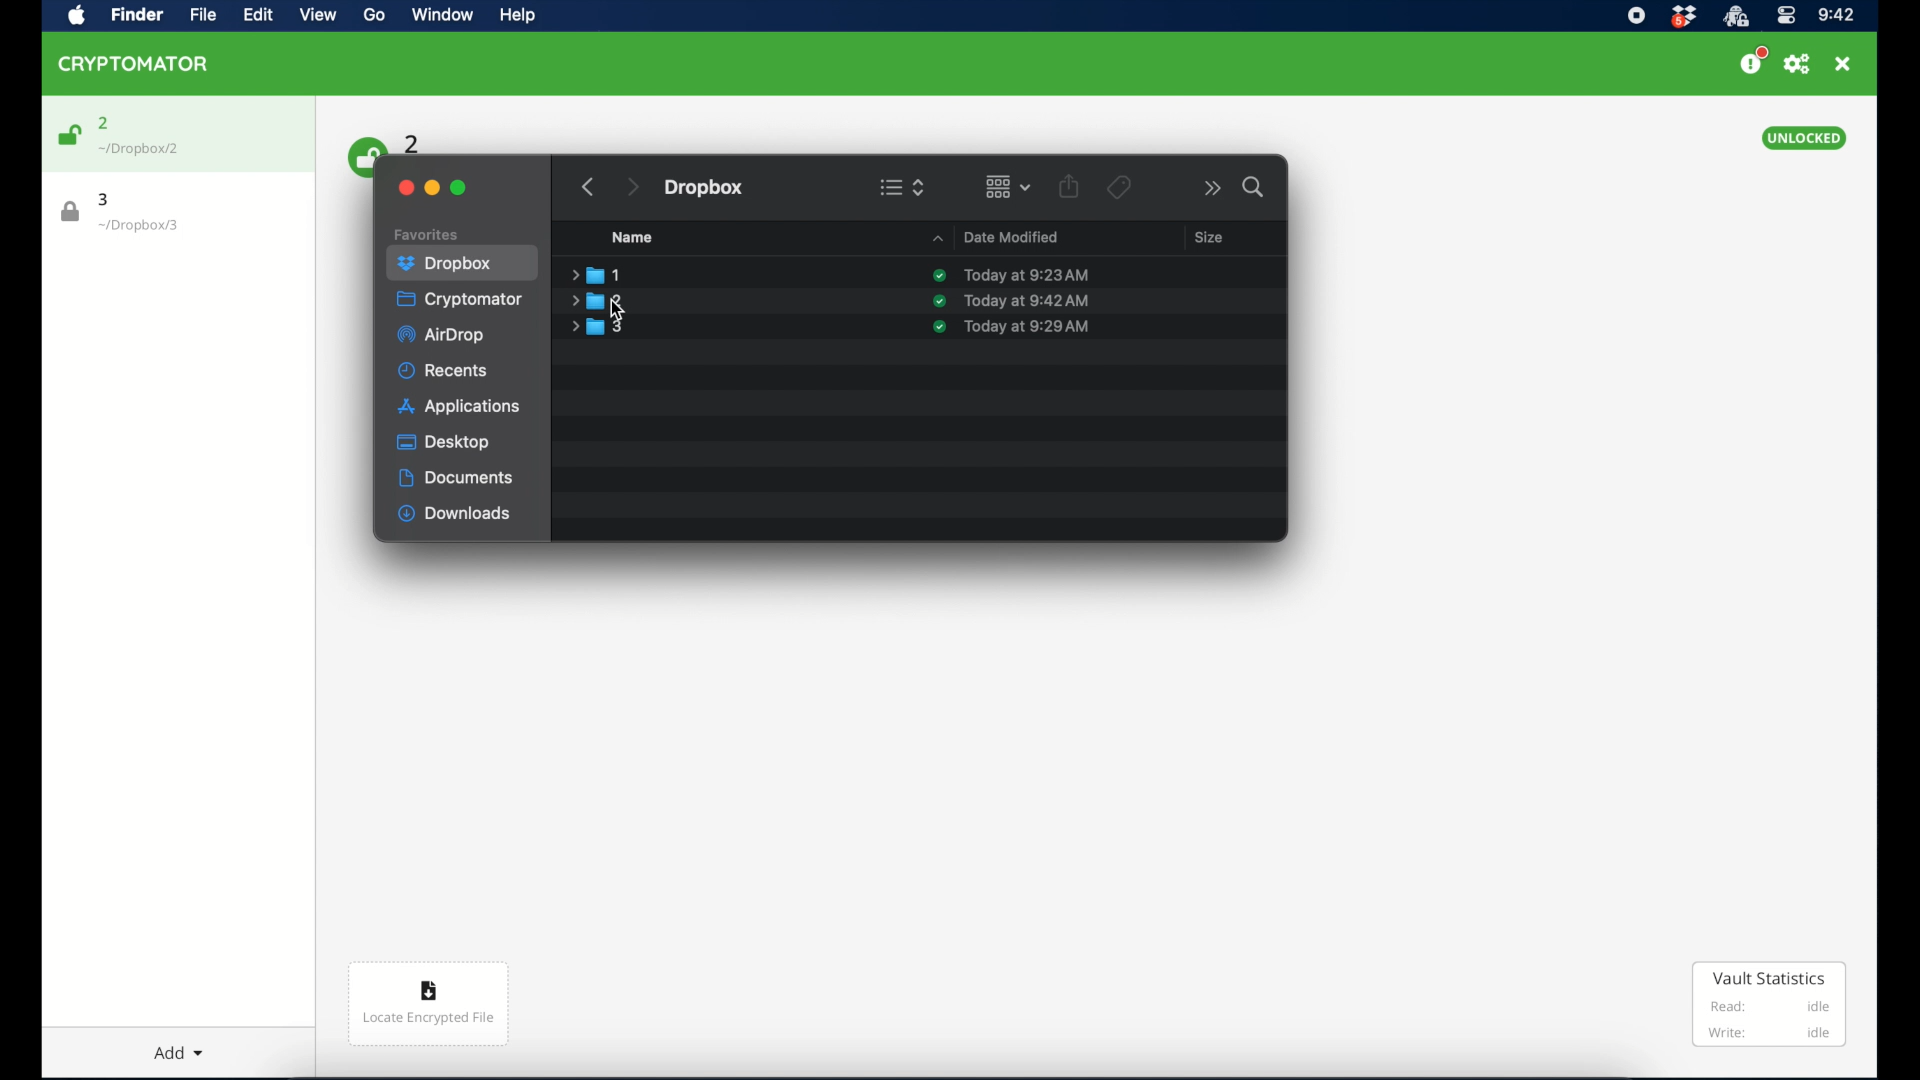 The height and width of the screenshot is (1080, 1920). What do you see at coordinates (939, 301) in the screenshot?
I see `sync` at bounding box center [939, 301].